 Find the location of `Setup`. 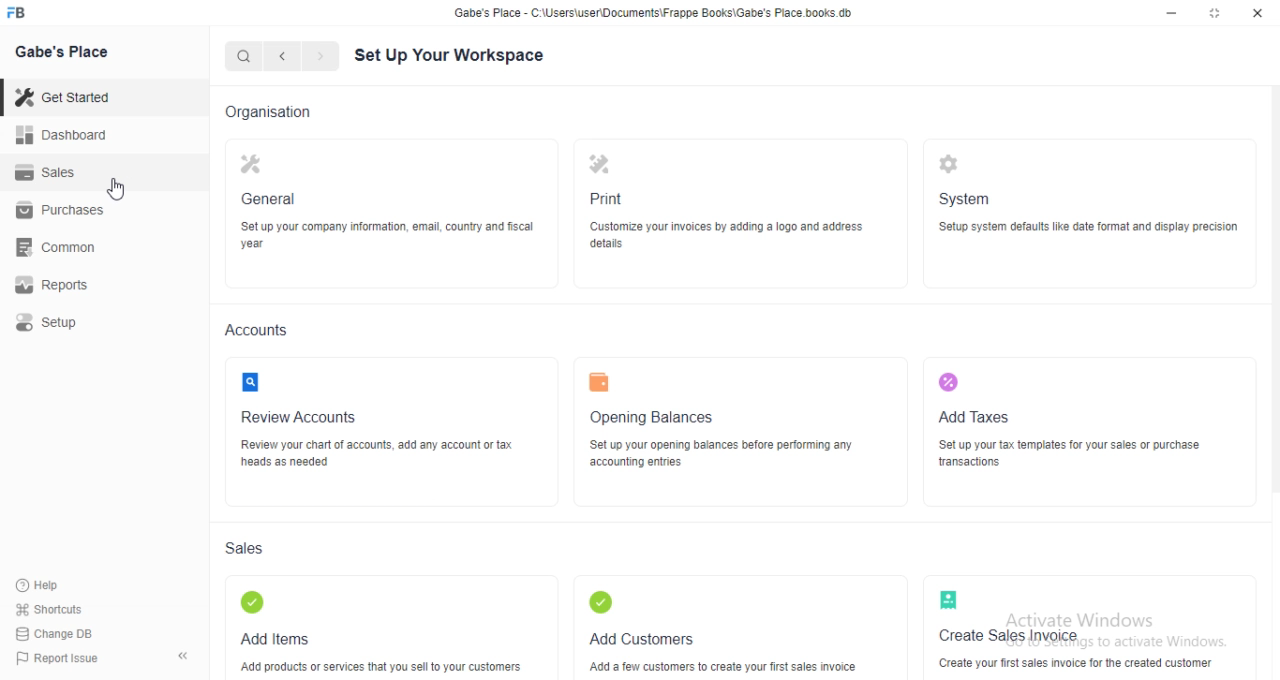

Setup is located at coordinates (49, 323).